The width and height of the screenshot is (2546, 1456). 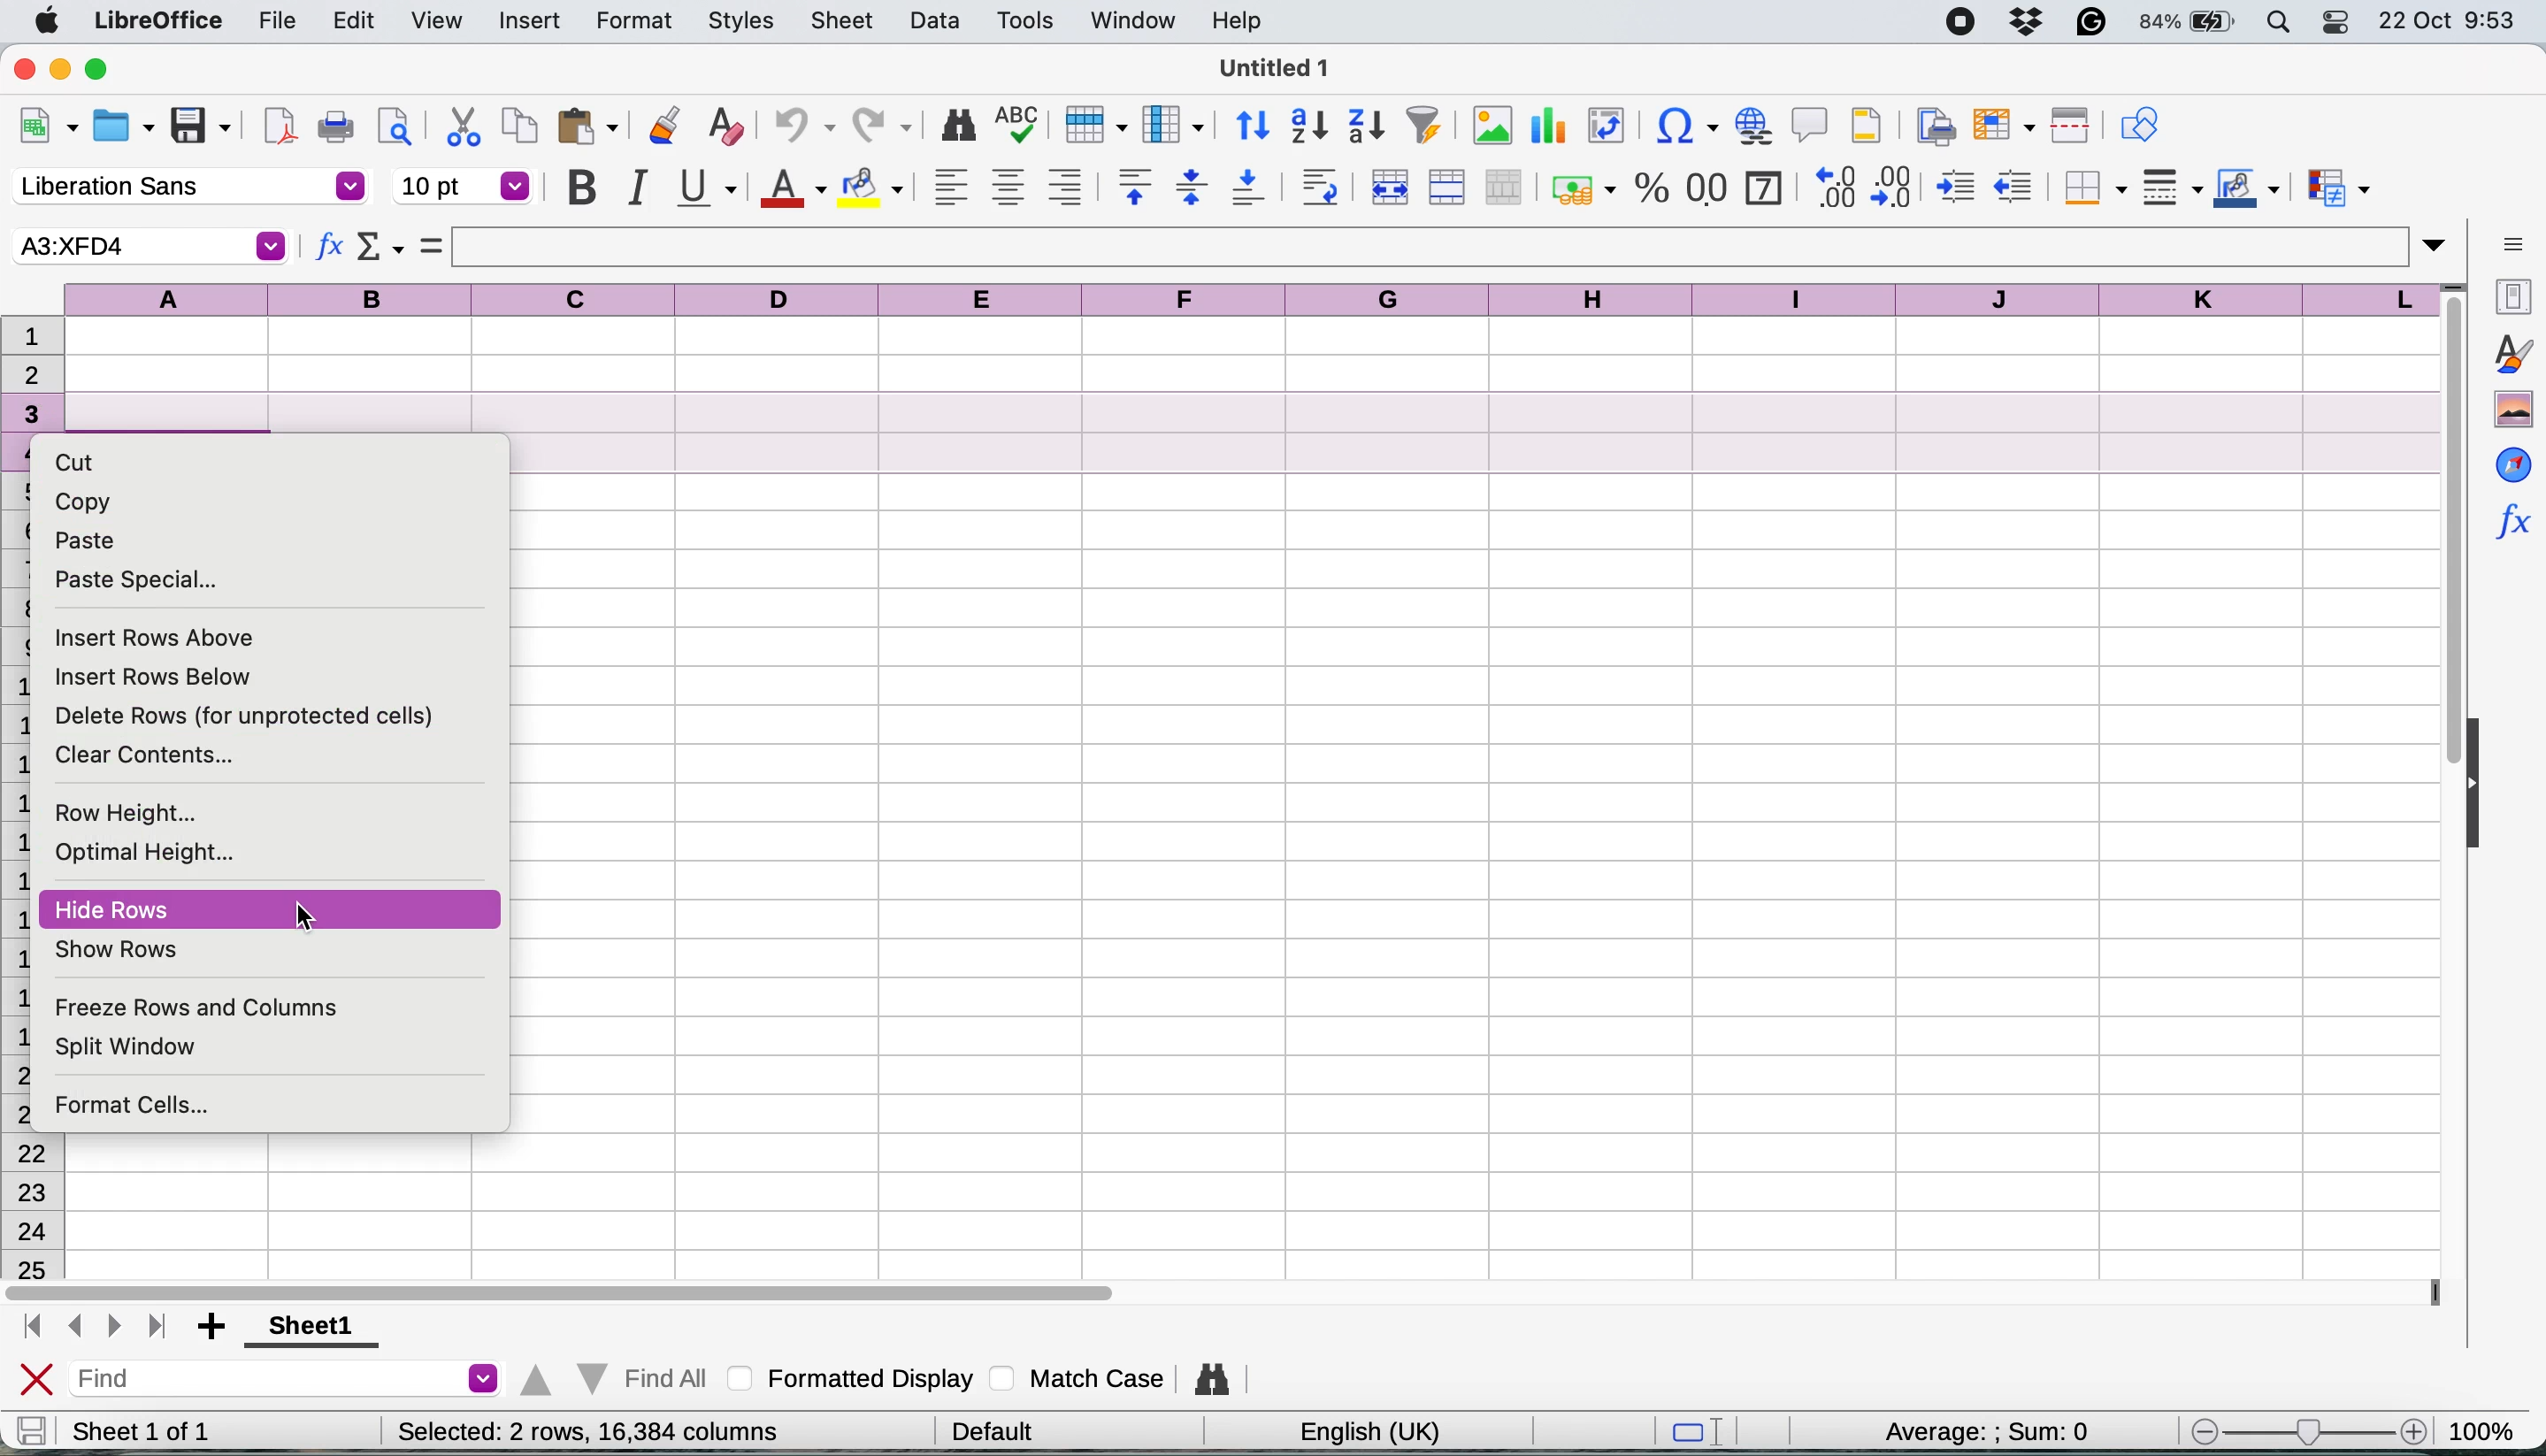 What do you see at coordinates (48, 130) in the screenshot?
I see `new` at bounding box center [48, 130].